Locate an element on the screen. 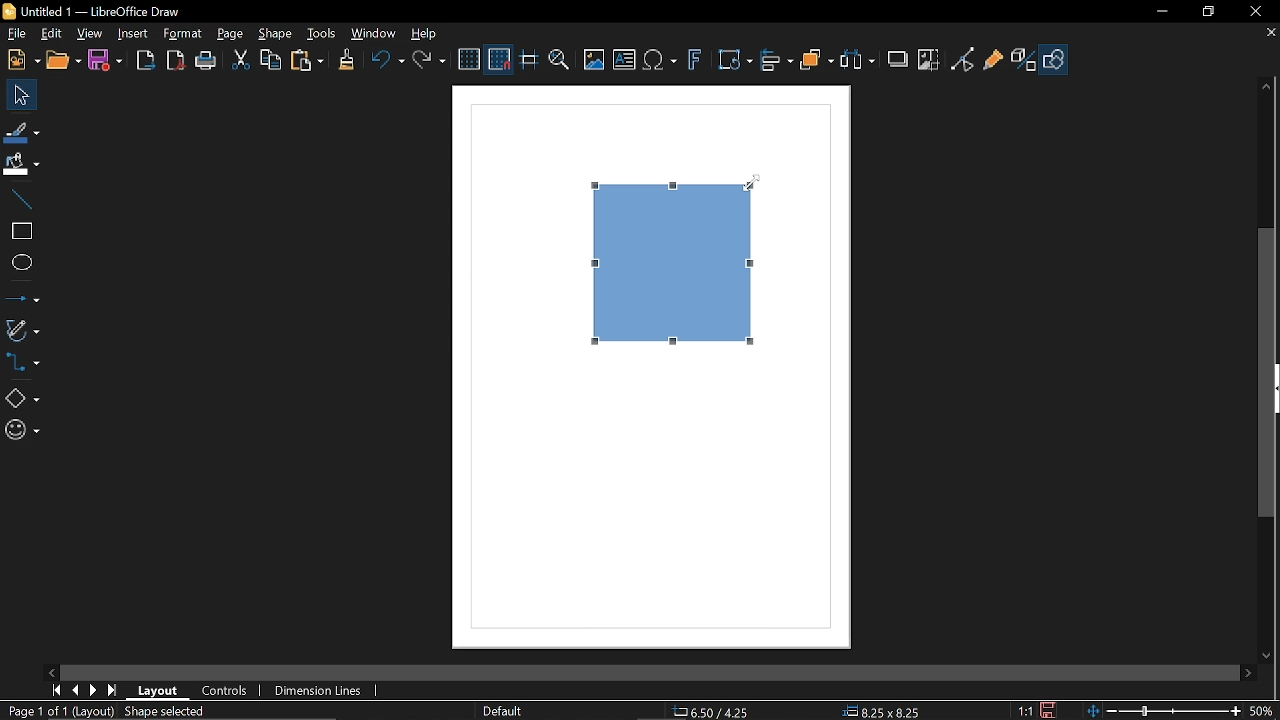  Restore down is located at coordinates (1206, 13).